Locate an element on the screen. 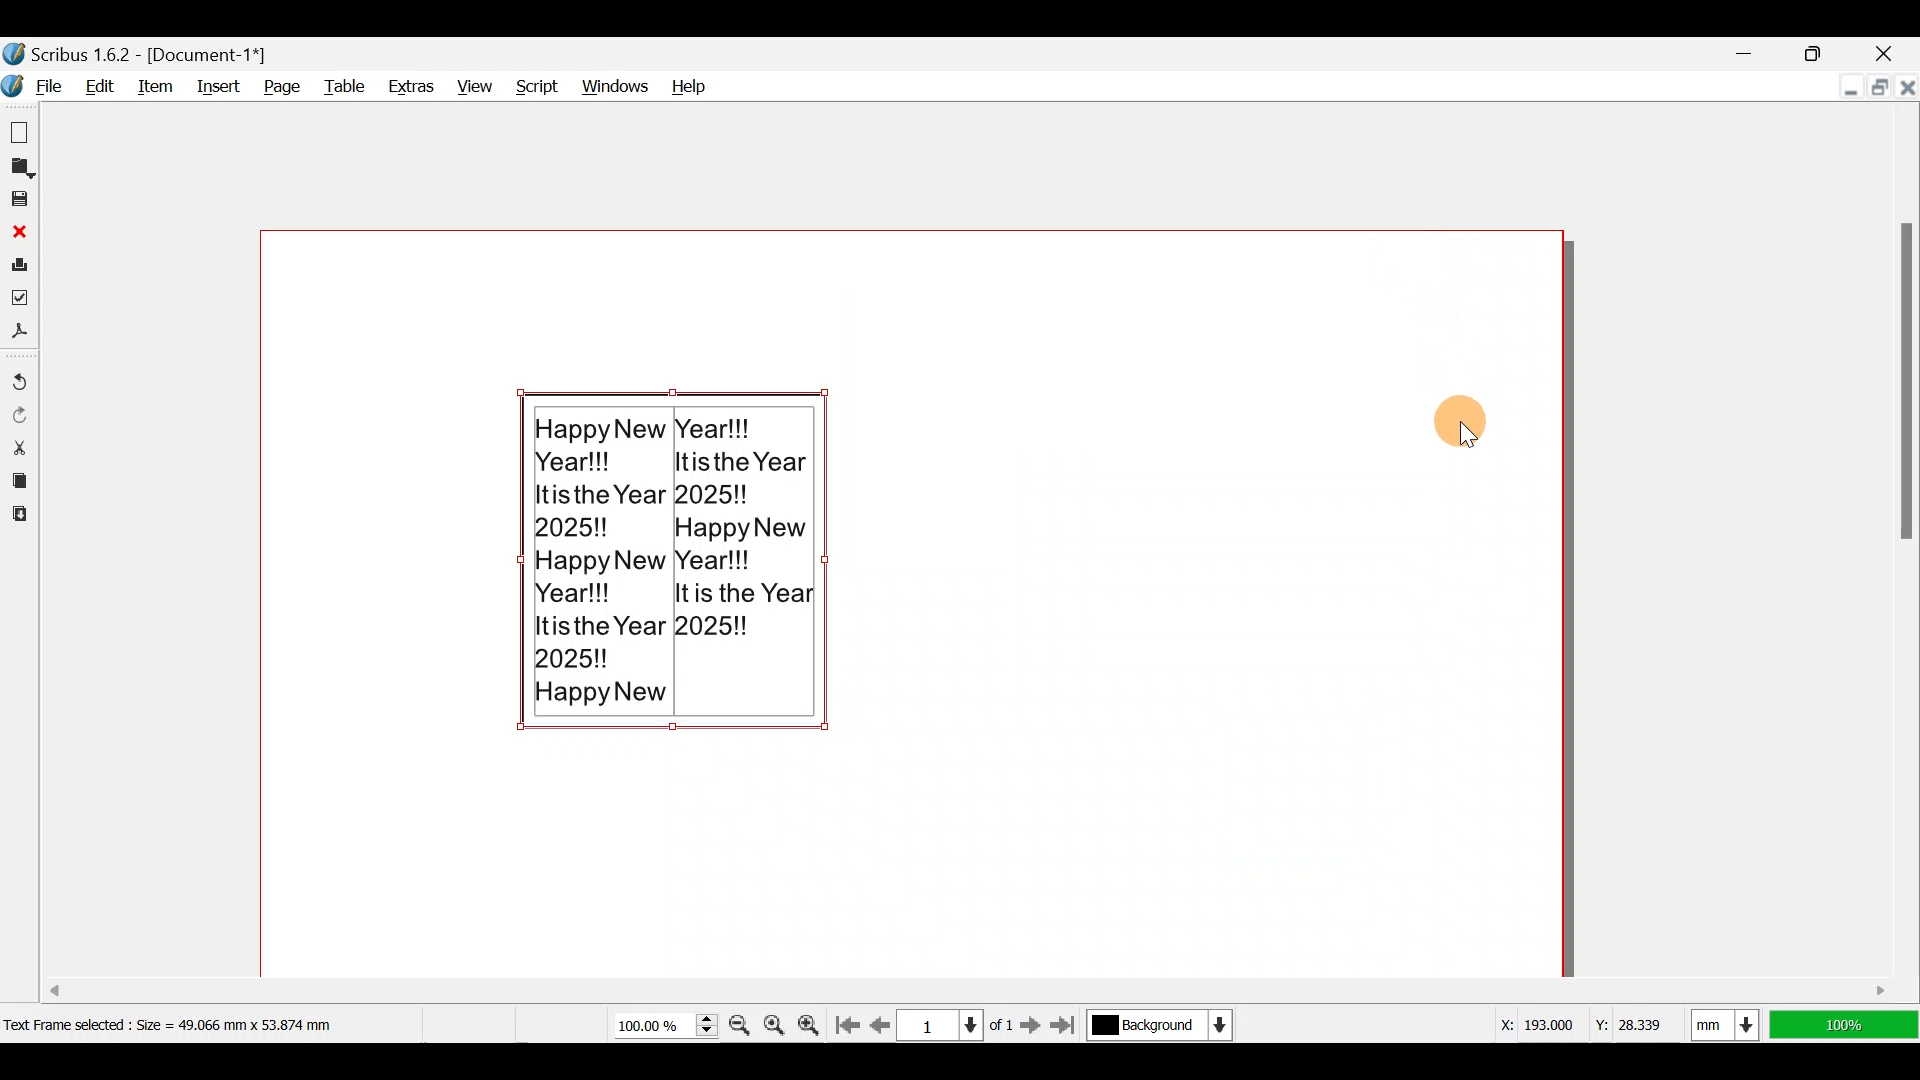 The height and width of the screenshot is (1080, 1920). Go to previous page is located at coordinates (881, 1021).